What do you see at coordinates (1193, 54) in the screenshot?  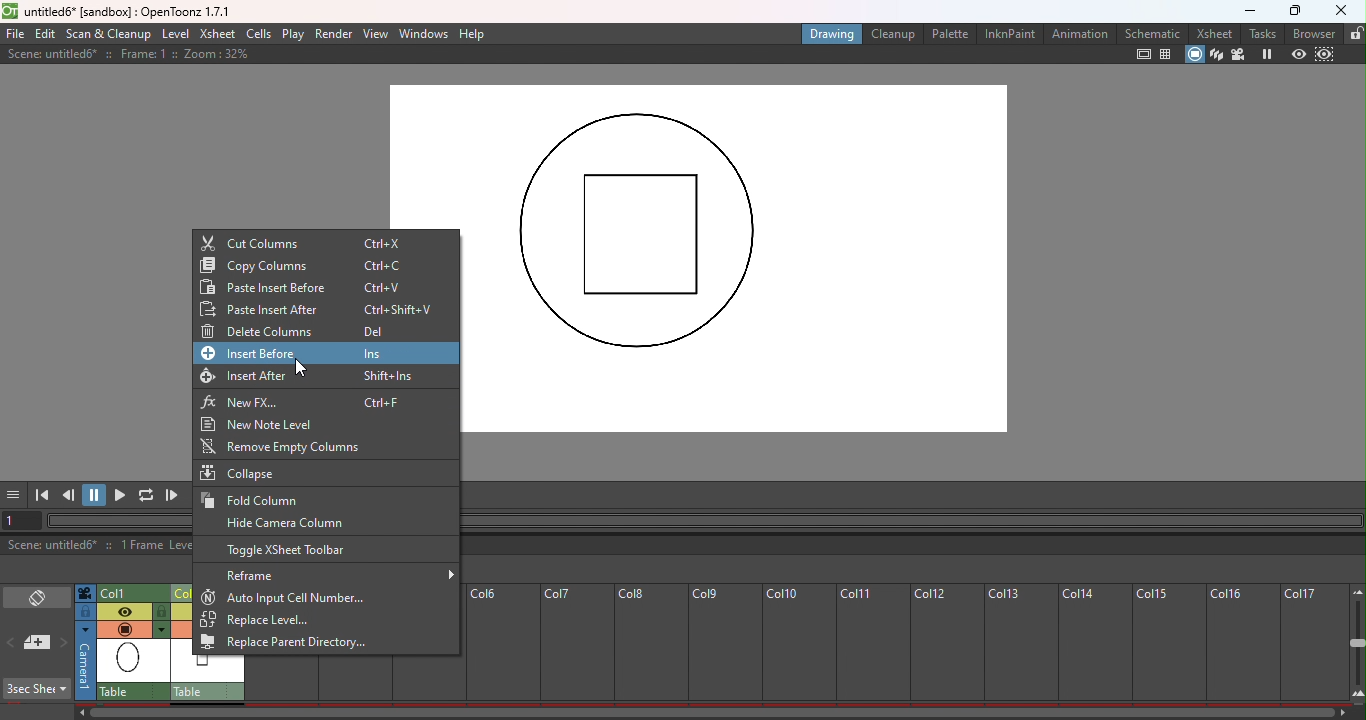 I see `Camera stand view` at bounding box center [1193, 54].